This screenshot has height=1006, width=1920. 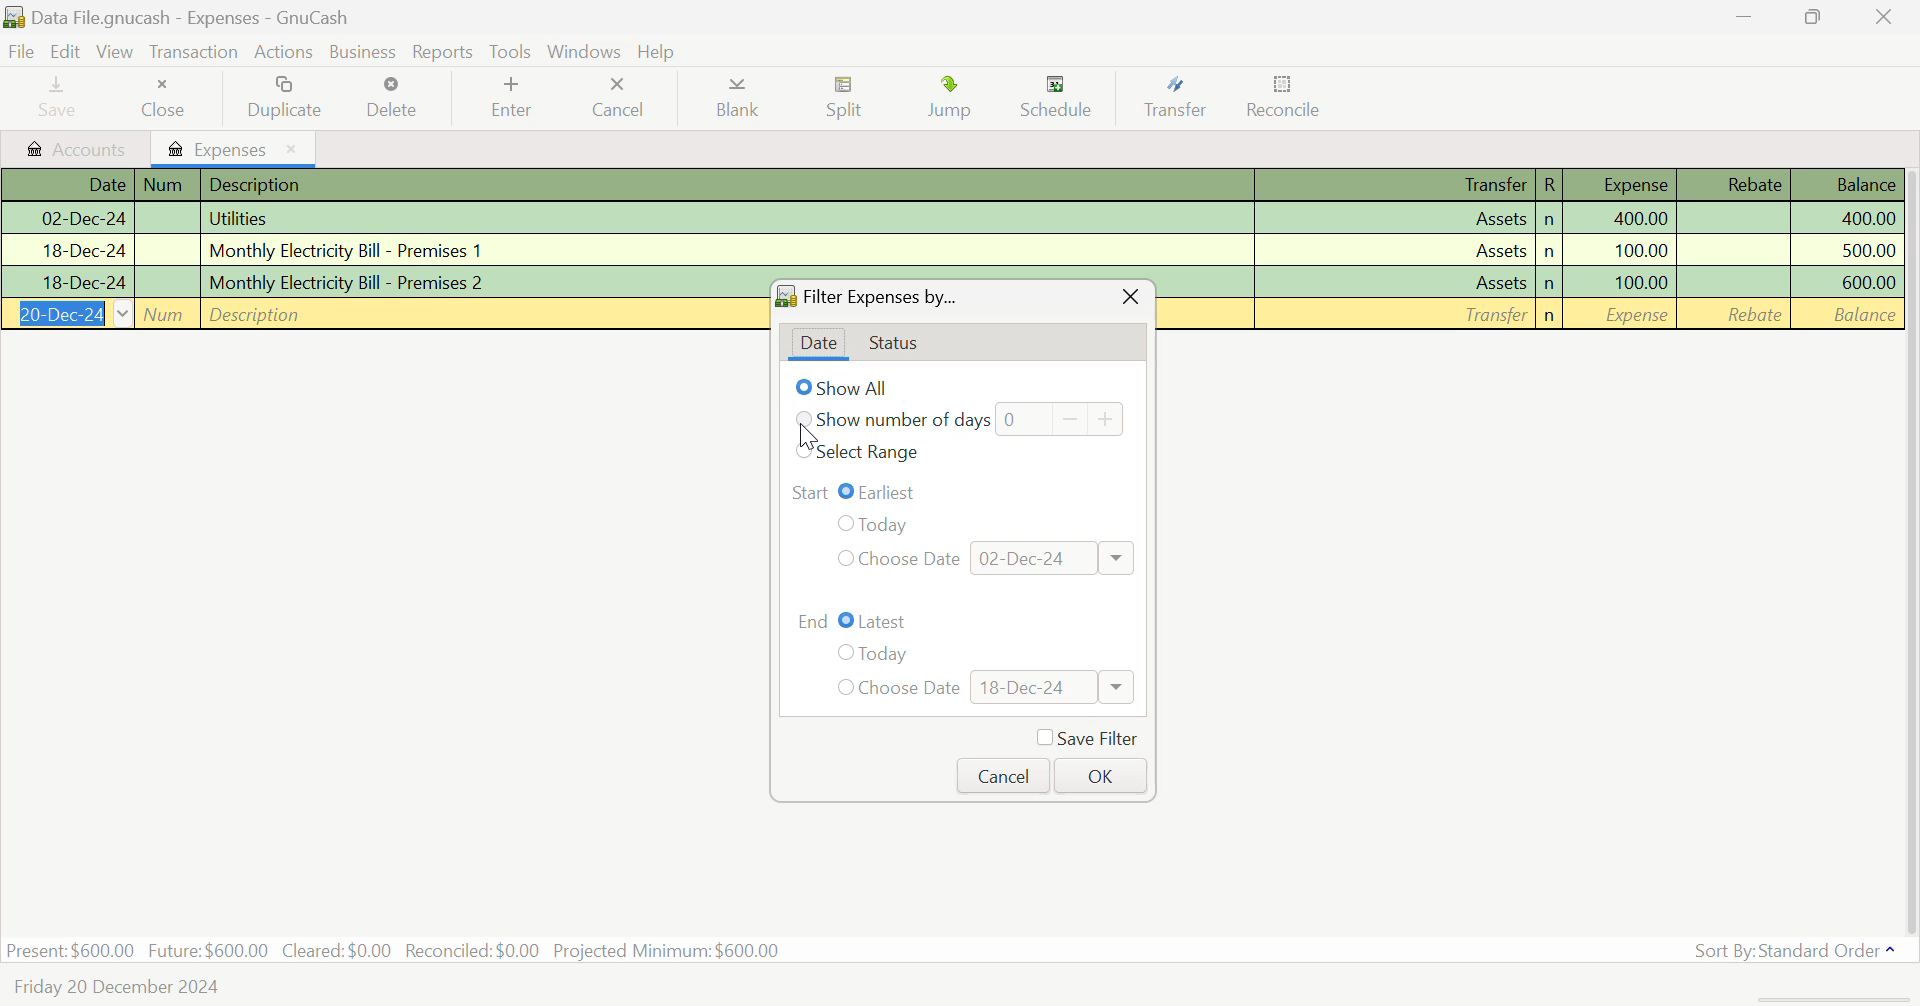 What do you see at coordinates (1640, 282) in the screenshot?
I see `Amount` at bounding box center [1640, 282].